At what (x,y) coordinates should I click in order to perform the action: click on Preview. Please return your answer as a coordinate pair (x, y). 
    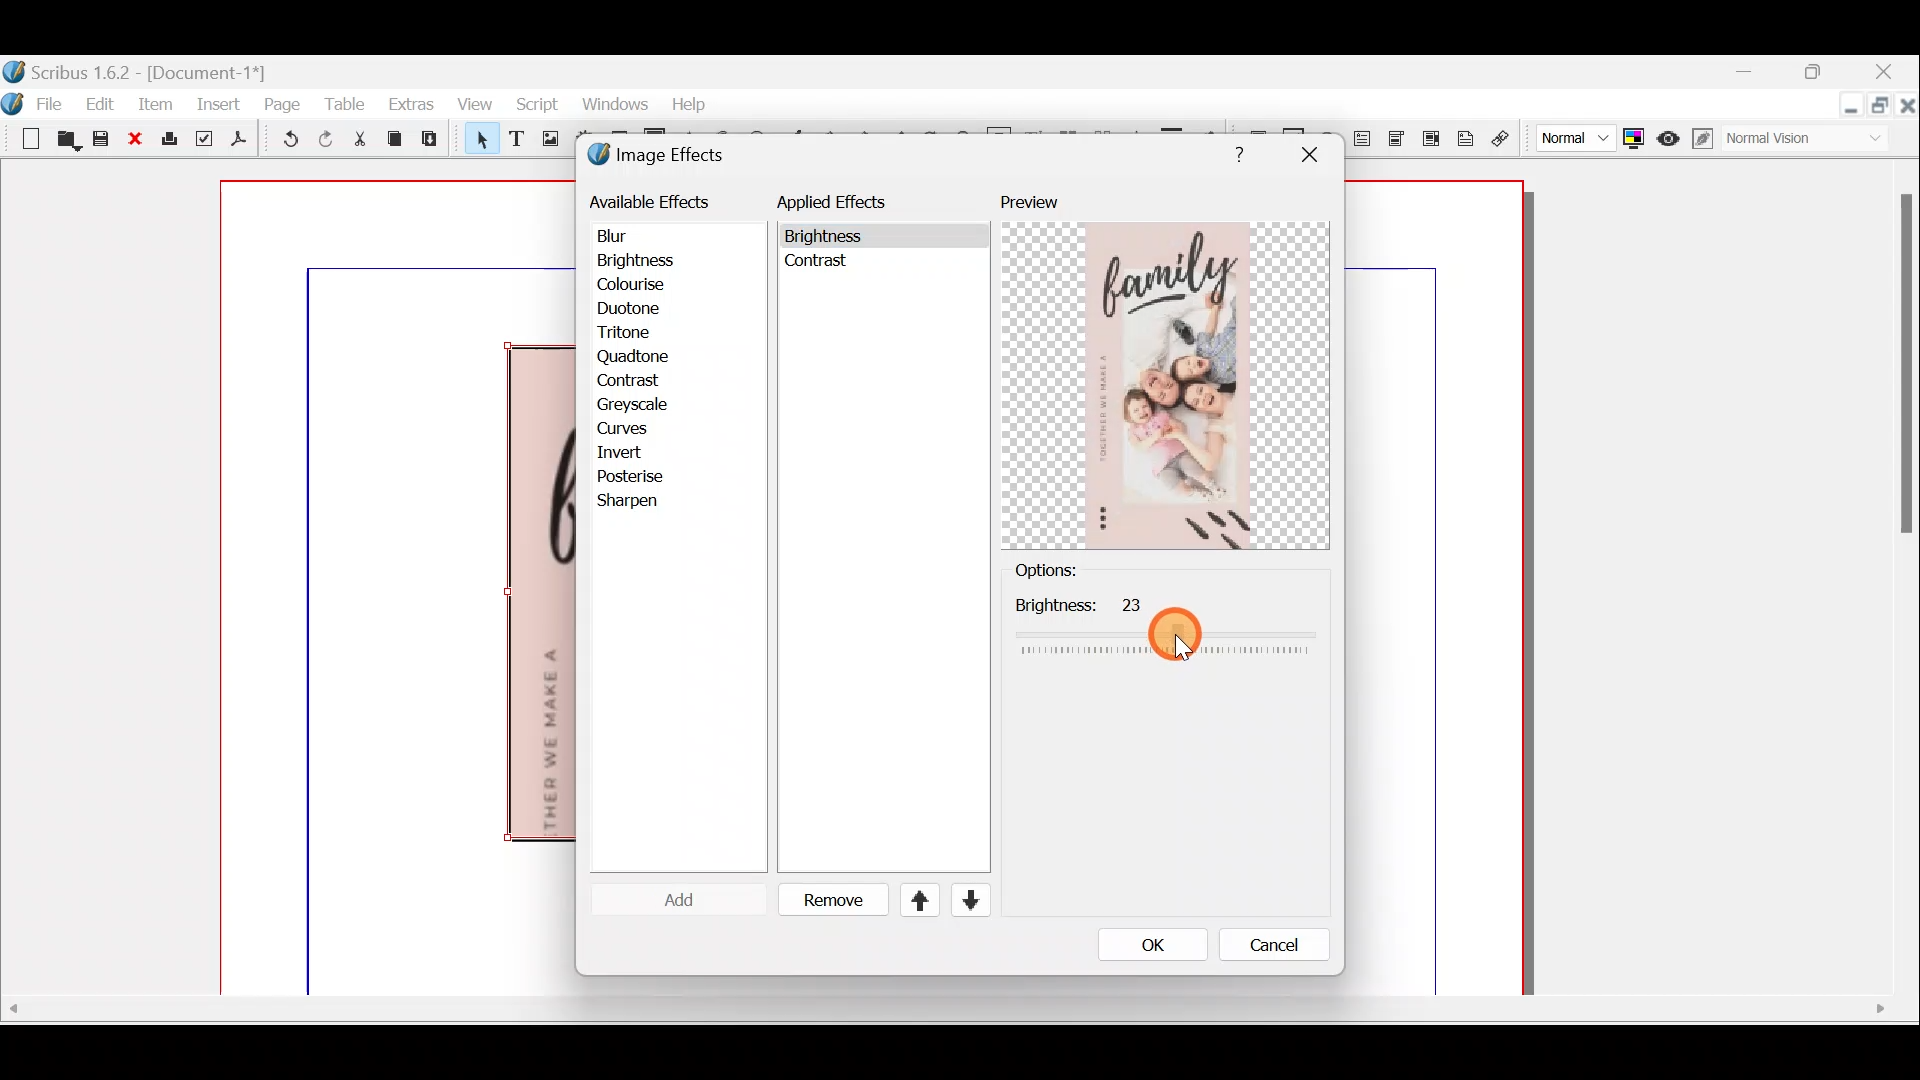
    Looking at the image, I should click on (1165, 371).